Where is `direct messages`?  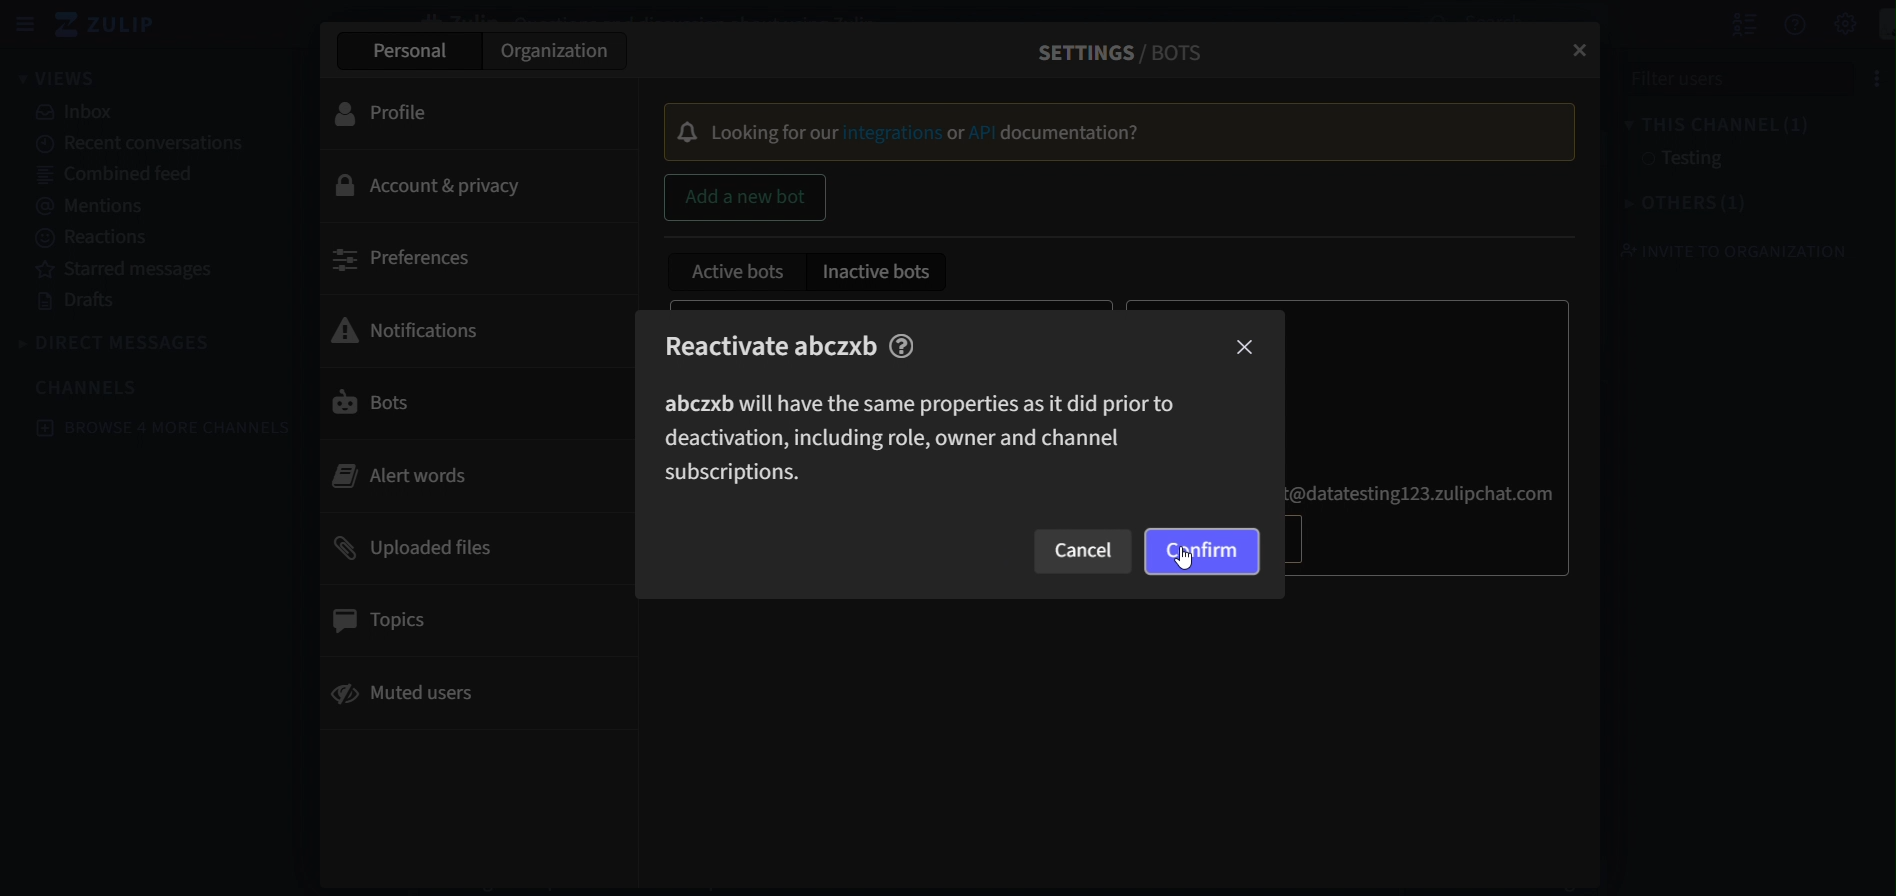 direct messages is located at coordinates (142, 342).